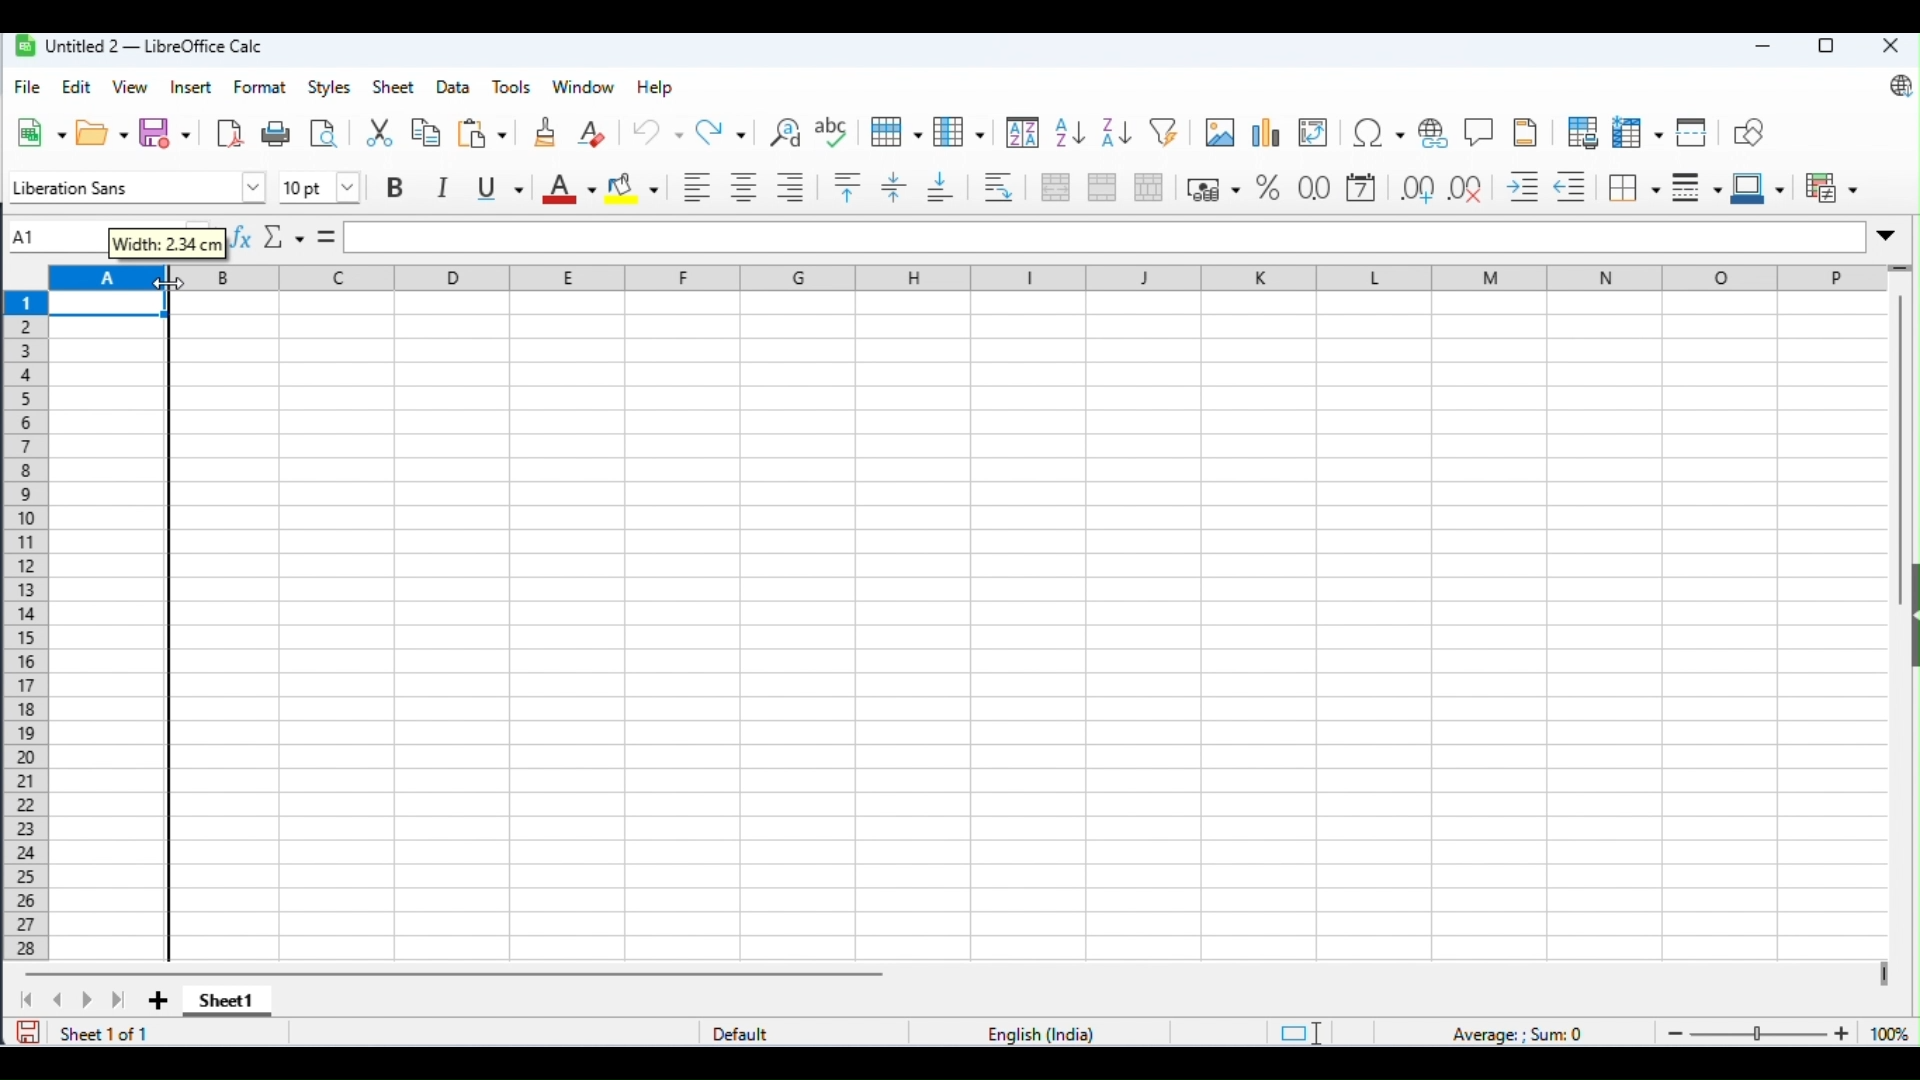  I want to click on wrap , so click(1001, 187).